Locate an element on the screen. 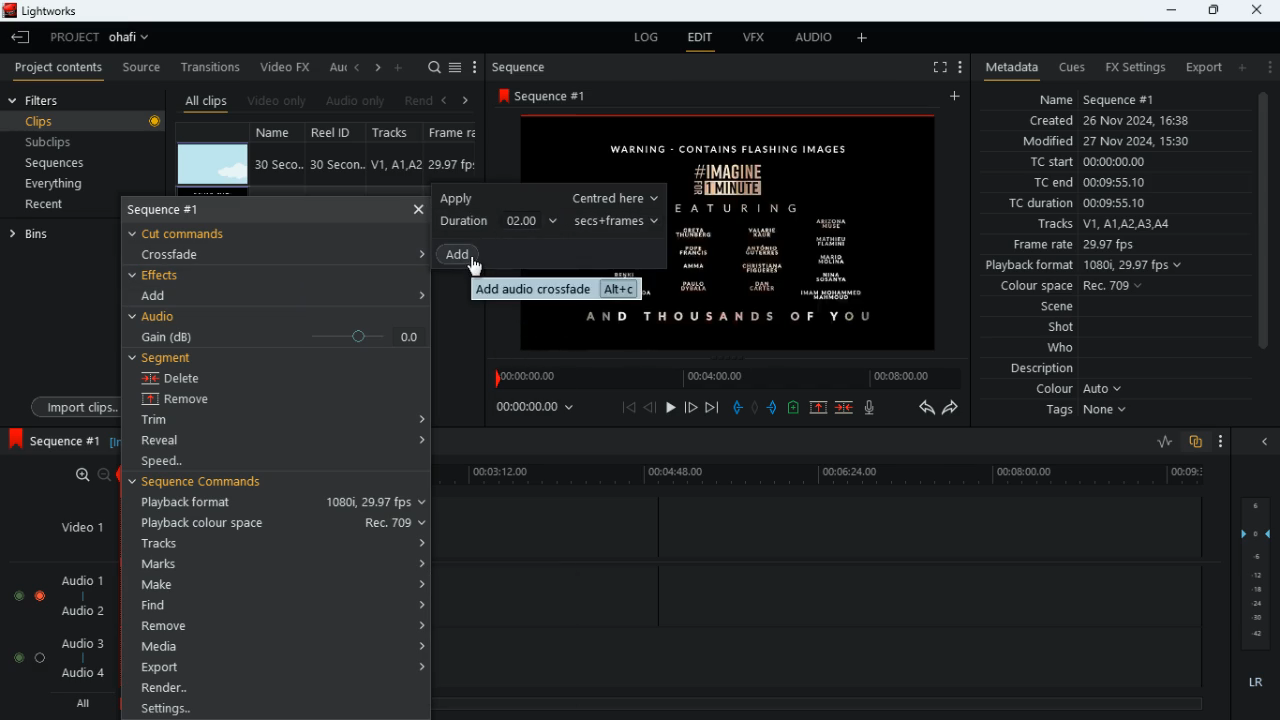  effects is located at coordinates (158, 275).